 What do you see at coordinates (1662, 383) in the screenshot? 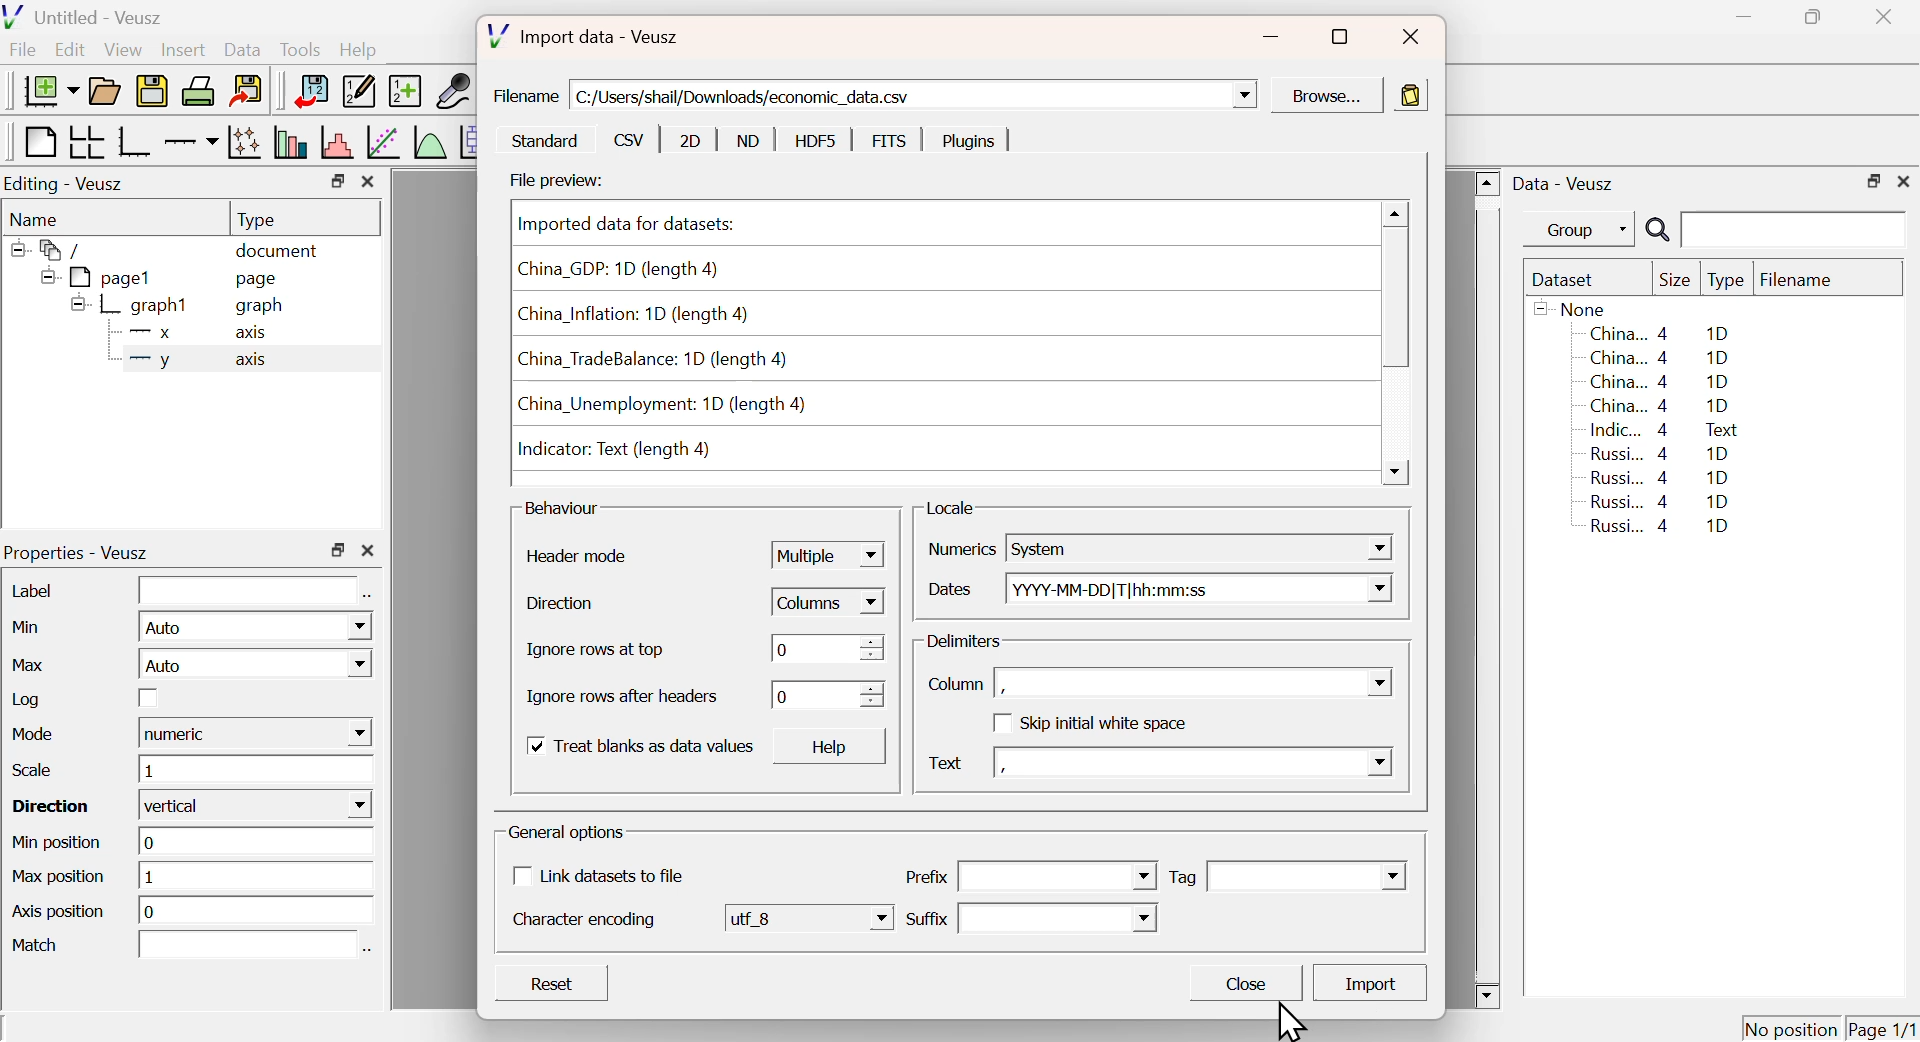
I see `China... 4 1D` at bounding box center [1662, 383].